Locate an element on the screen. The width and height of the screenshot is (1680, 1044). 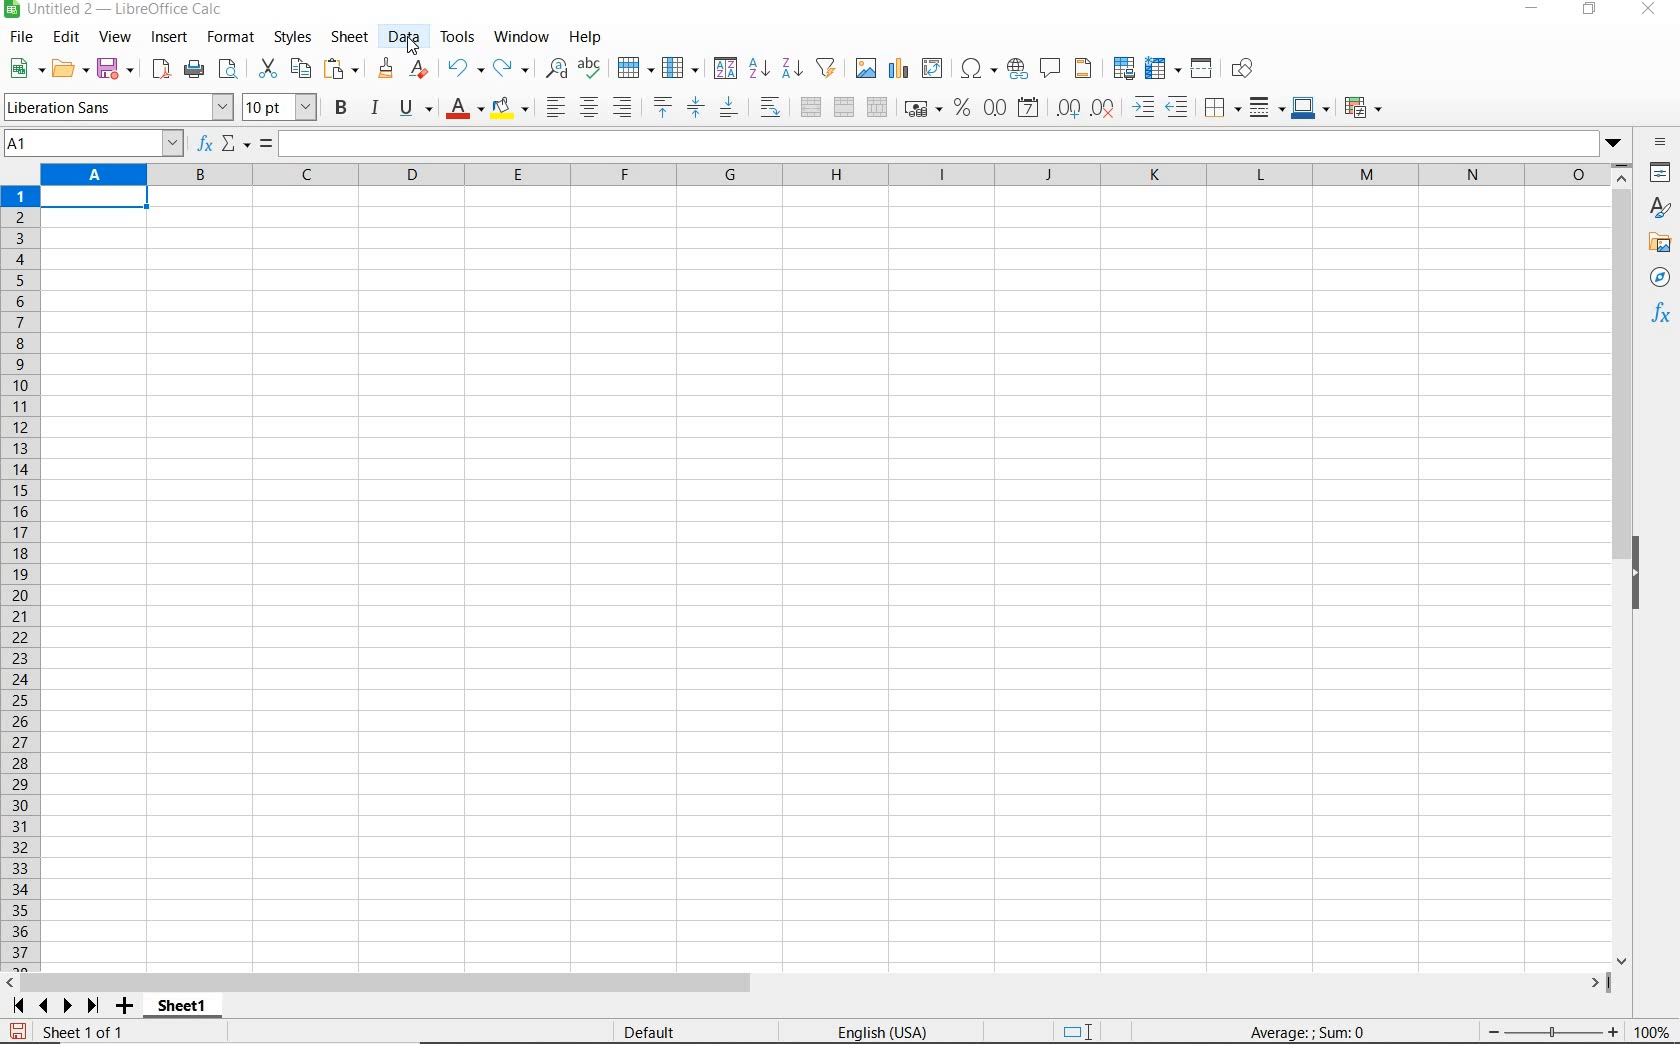
add decimal place is located at coordinates (1069, 109).